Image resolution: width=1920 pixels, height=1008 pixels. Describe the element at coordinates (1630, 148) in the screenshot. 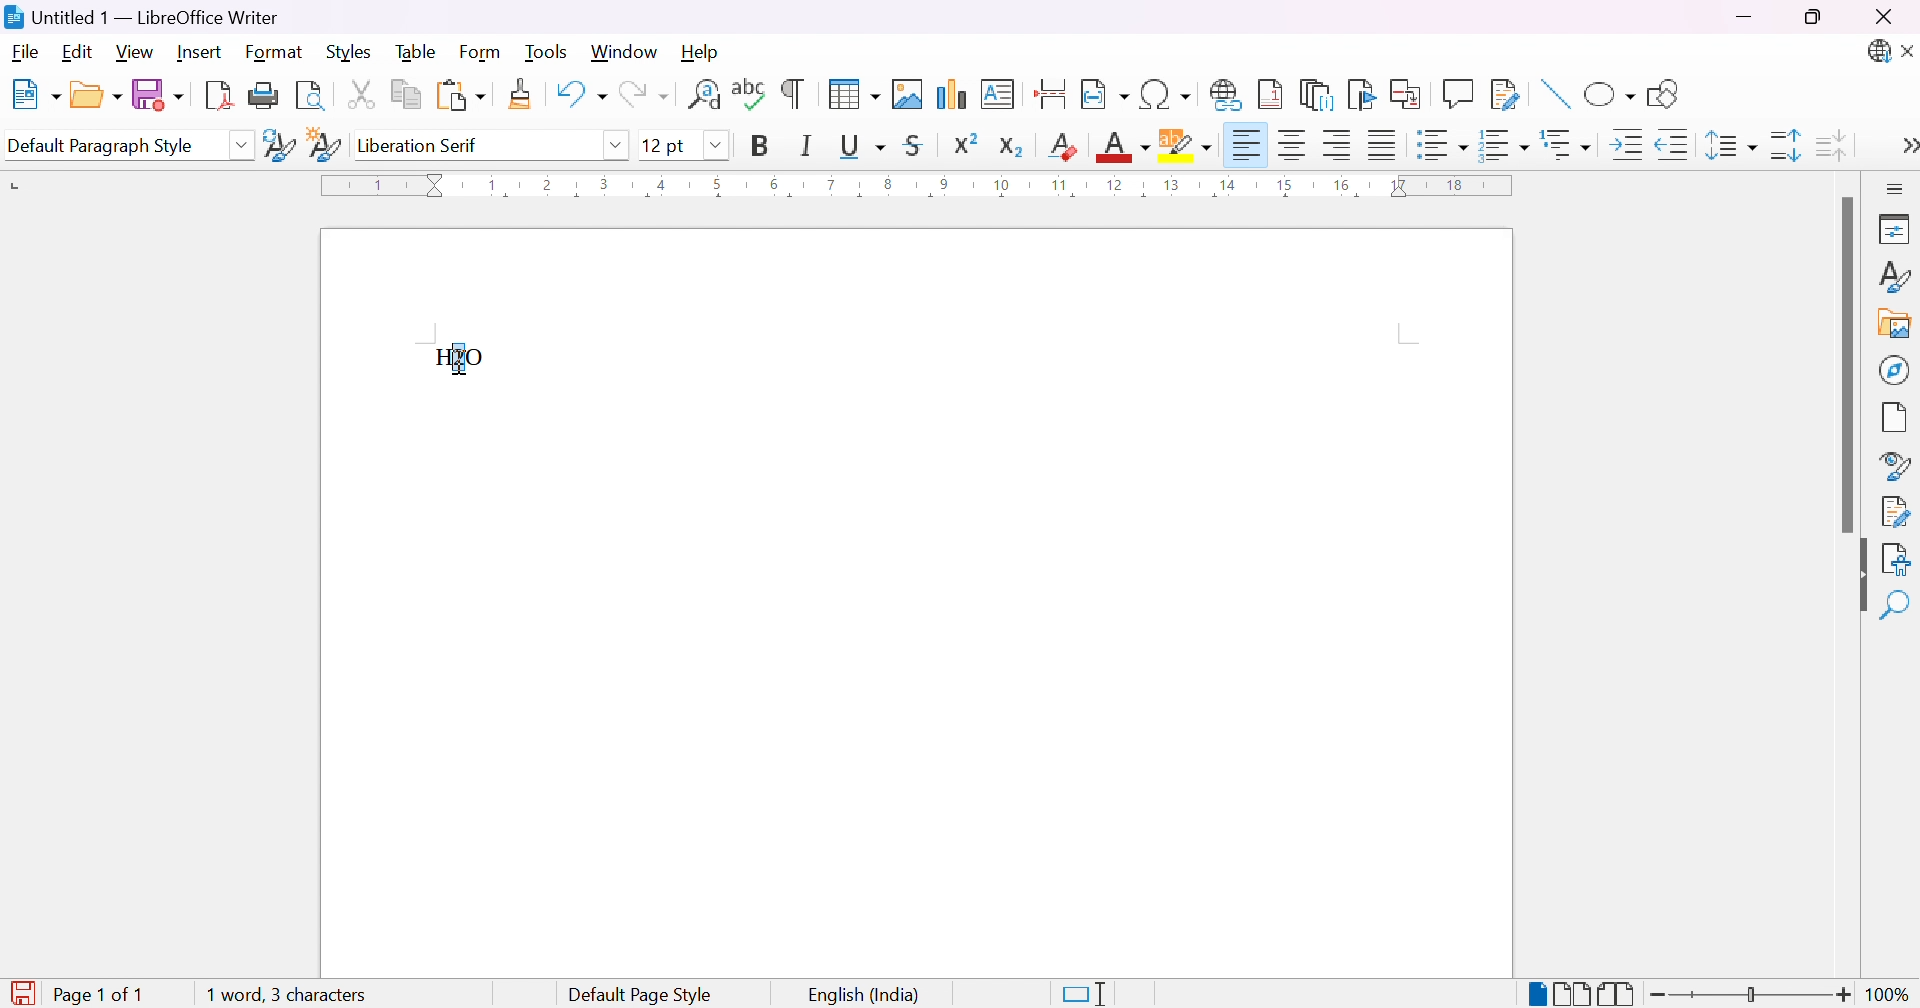

I see `Increase indent ` at that location.